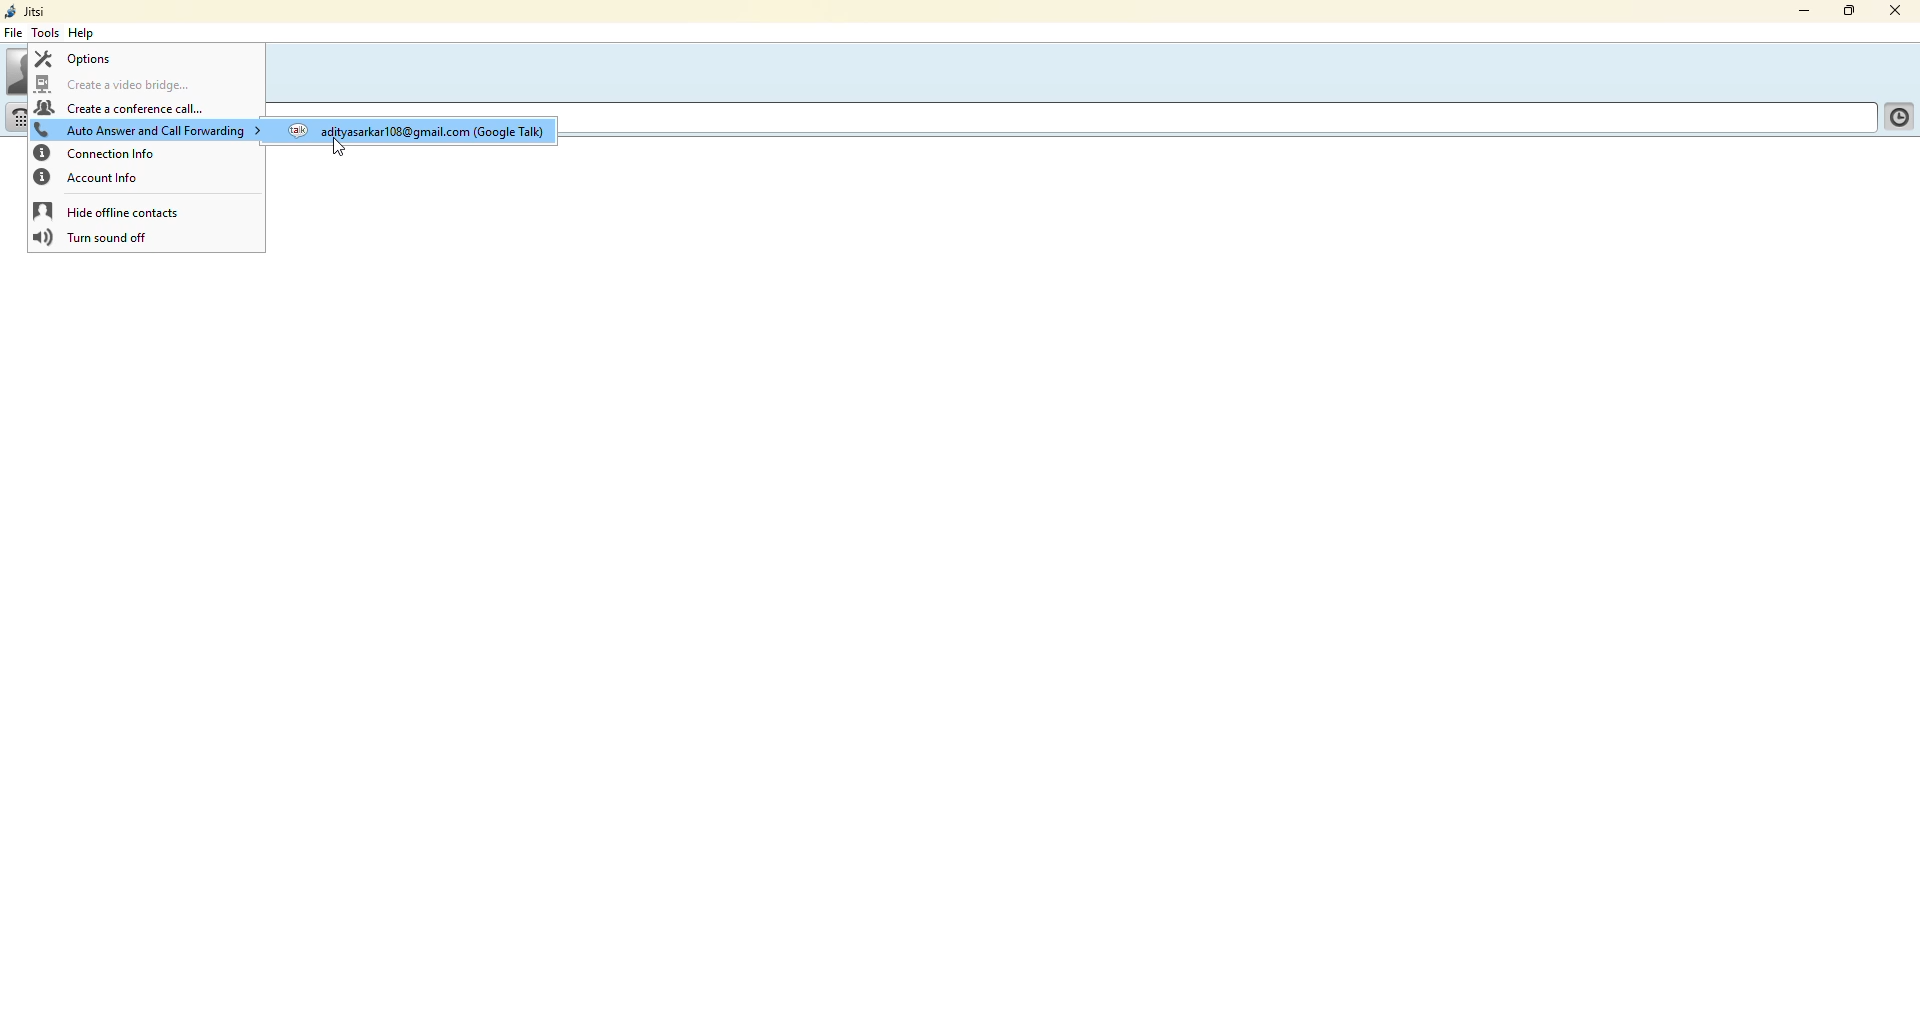 The width and height of the screenshot is (1920, 1032). Describe the element at coordinates (49, 33) in the screenshot. I see `tools` at that location.